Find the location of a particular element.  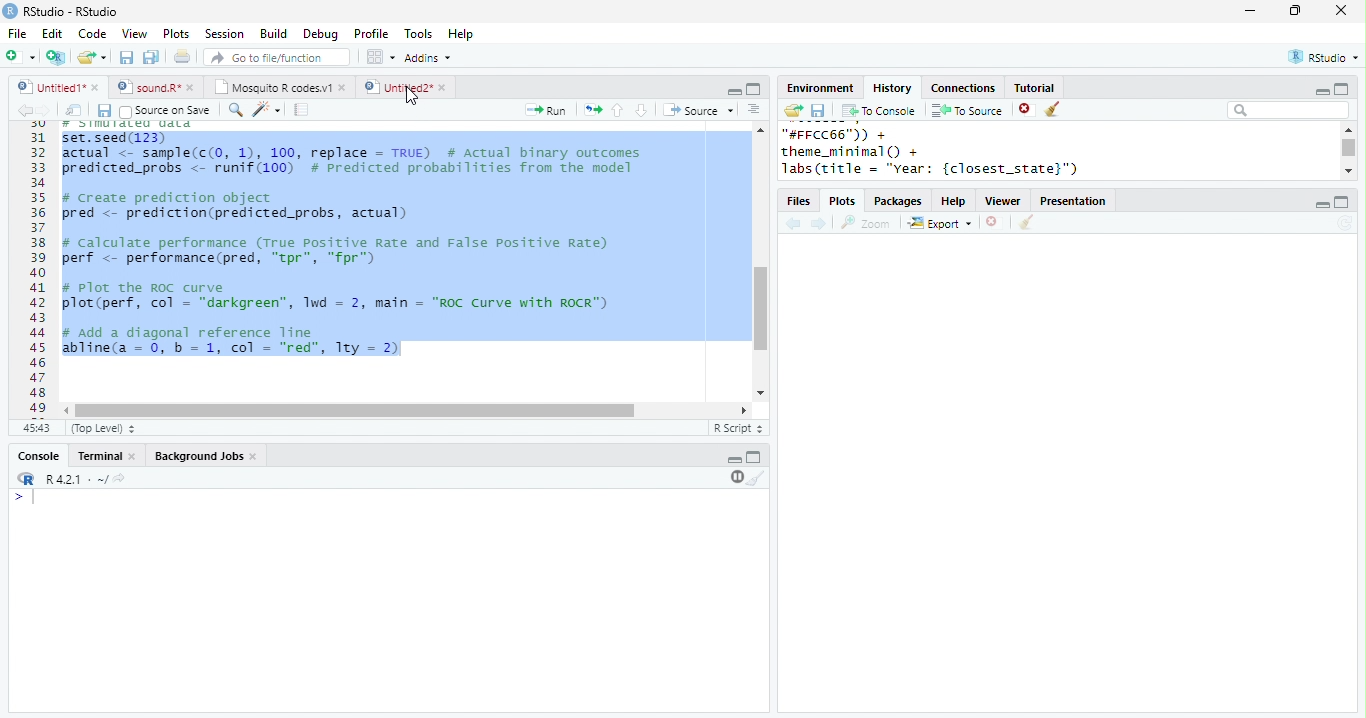

line numbering is located at coordinates (40, 269).